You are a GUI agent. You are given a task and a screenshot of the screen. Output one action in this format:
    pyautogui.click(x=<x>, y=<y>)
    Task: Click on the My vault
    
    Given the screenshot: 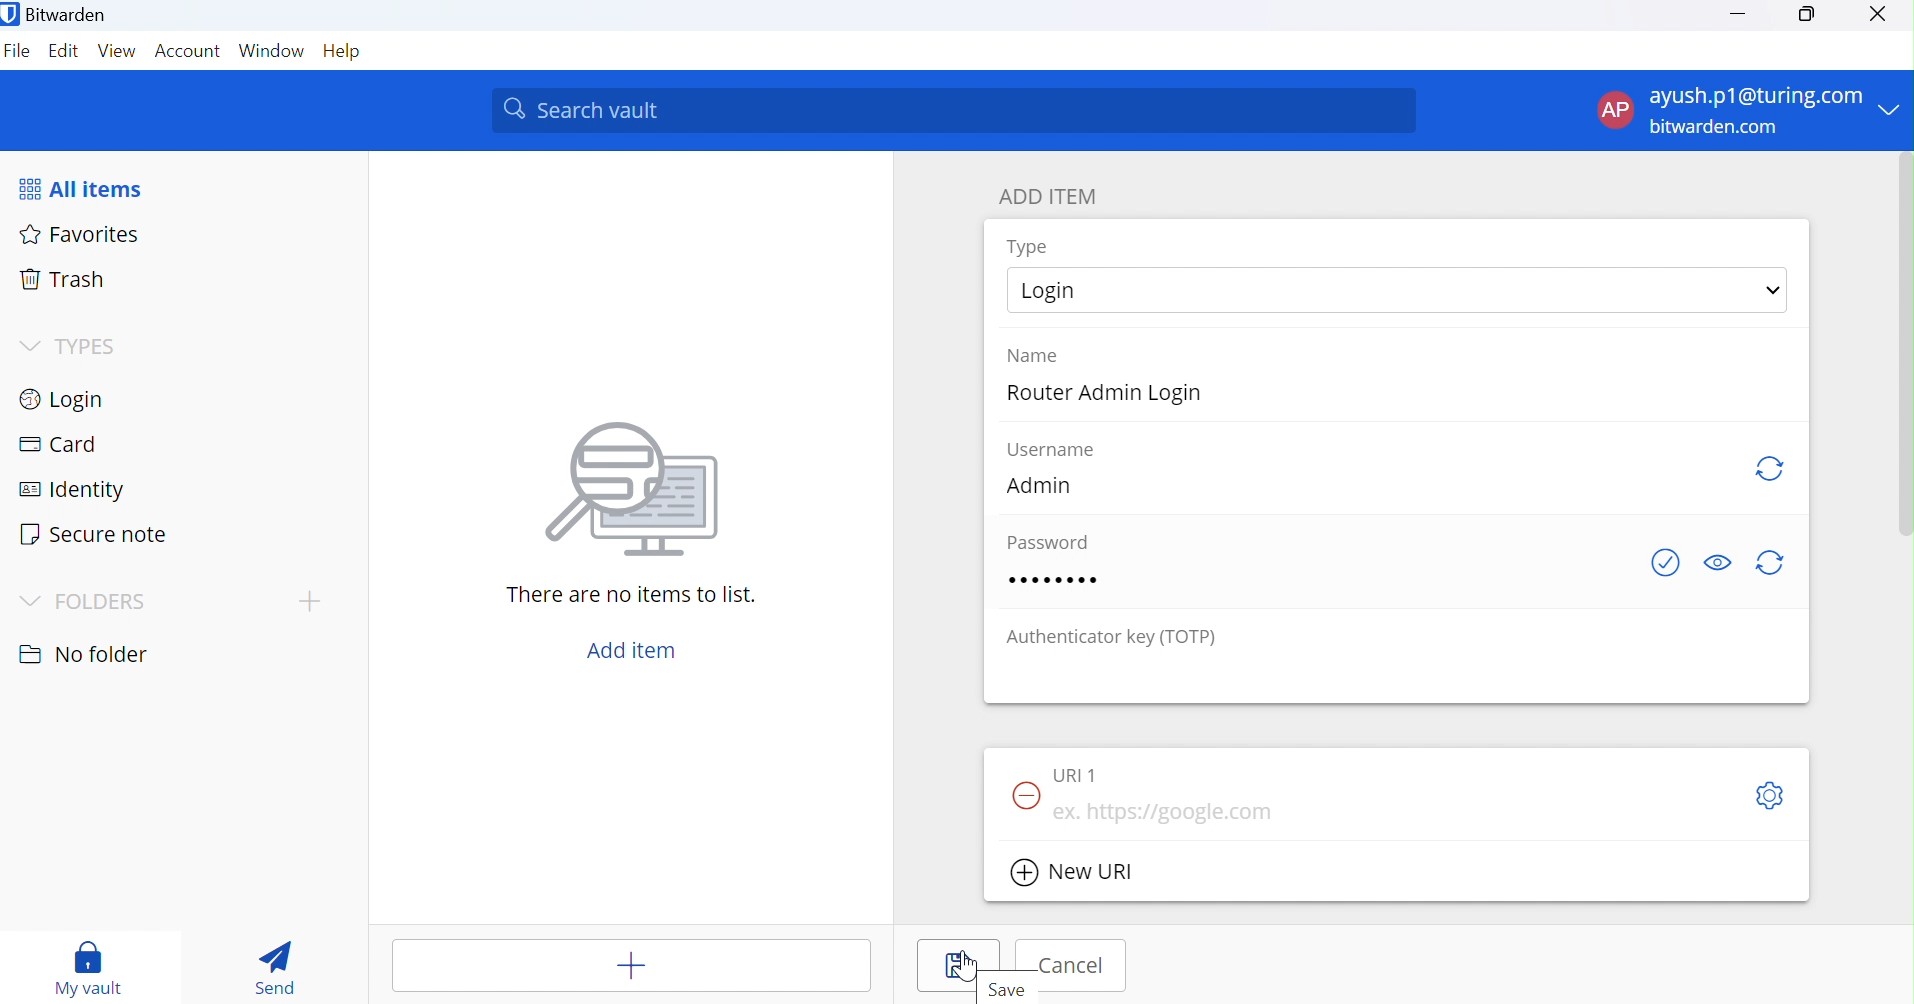 What is the action you would take?
    pyautogui.click(x=89, y=962)
    